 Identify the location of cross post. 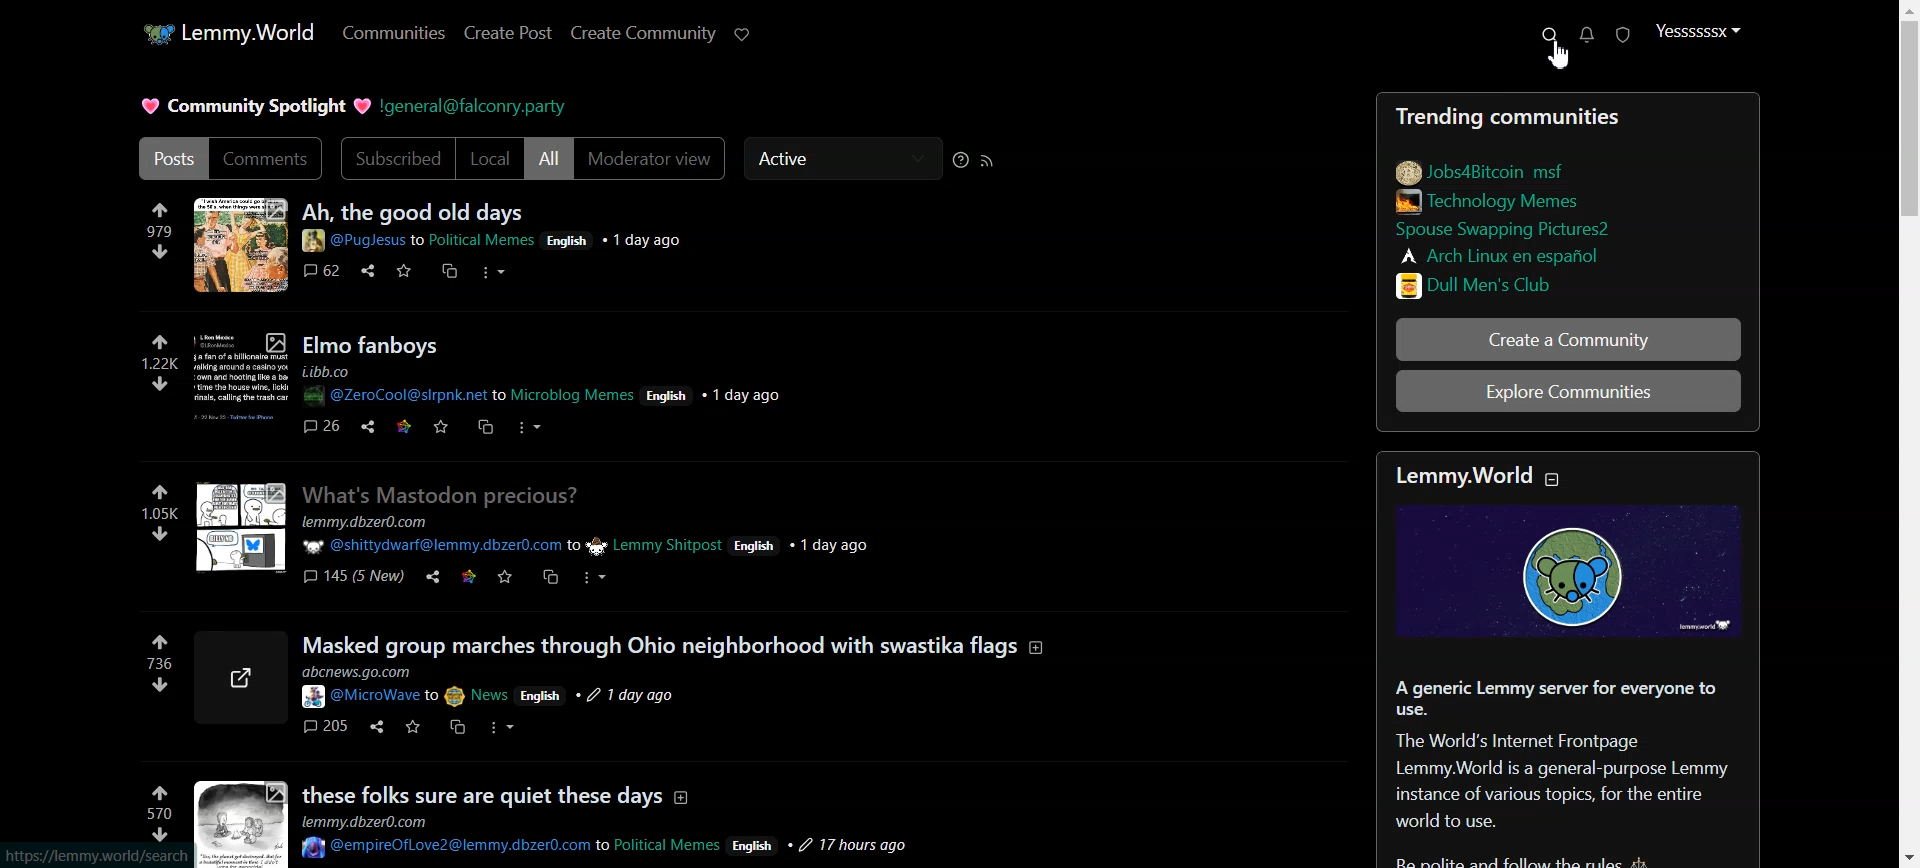
(549, 576).